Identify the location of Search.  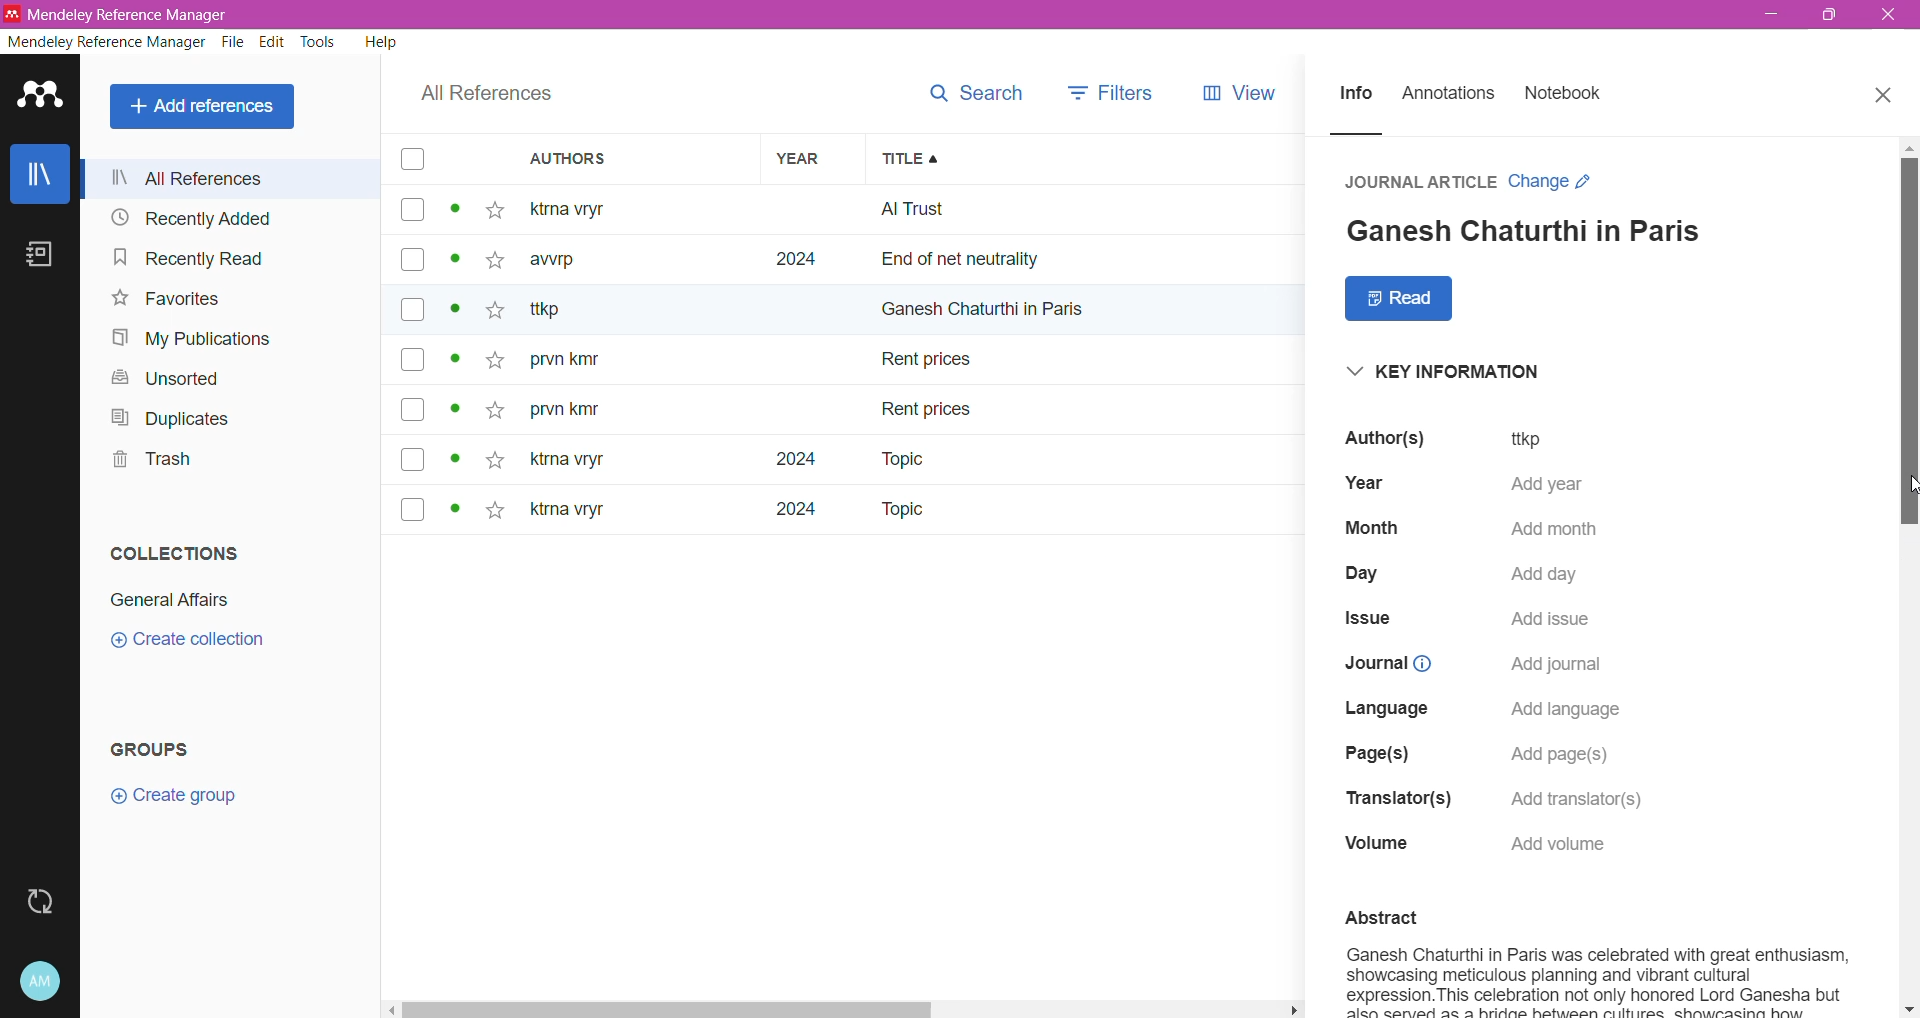
(976, 88).